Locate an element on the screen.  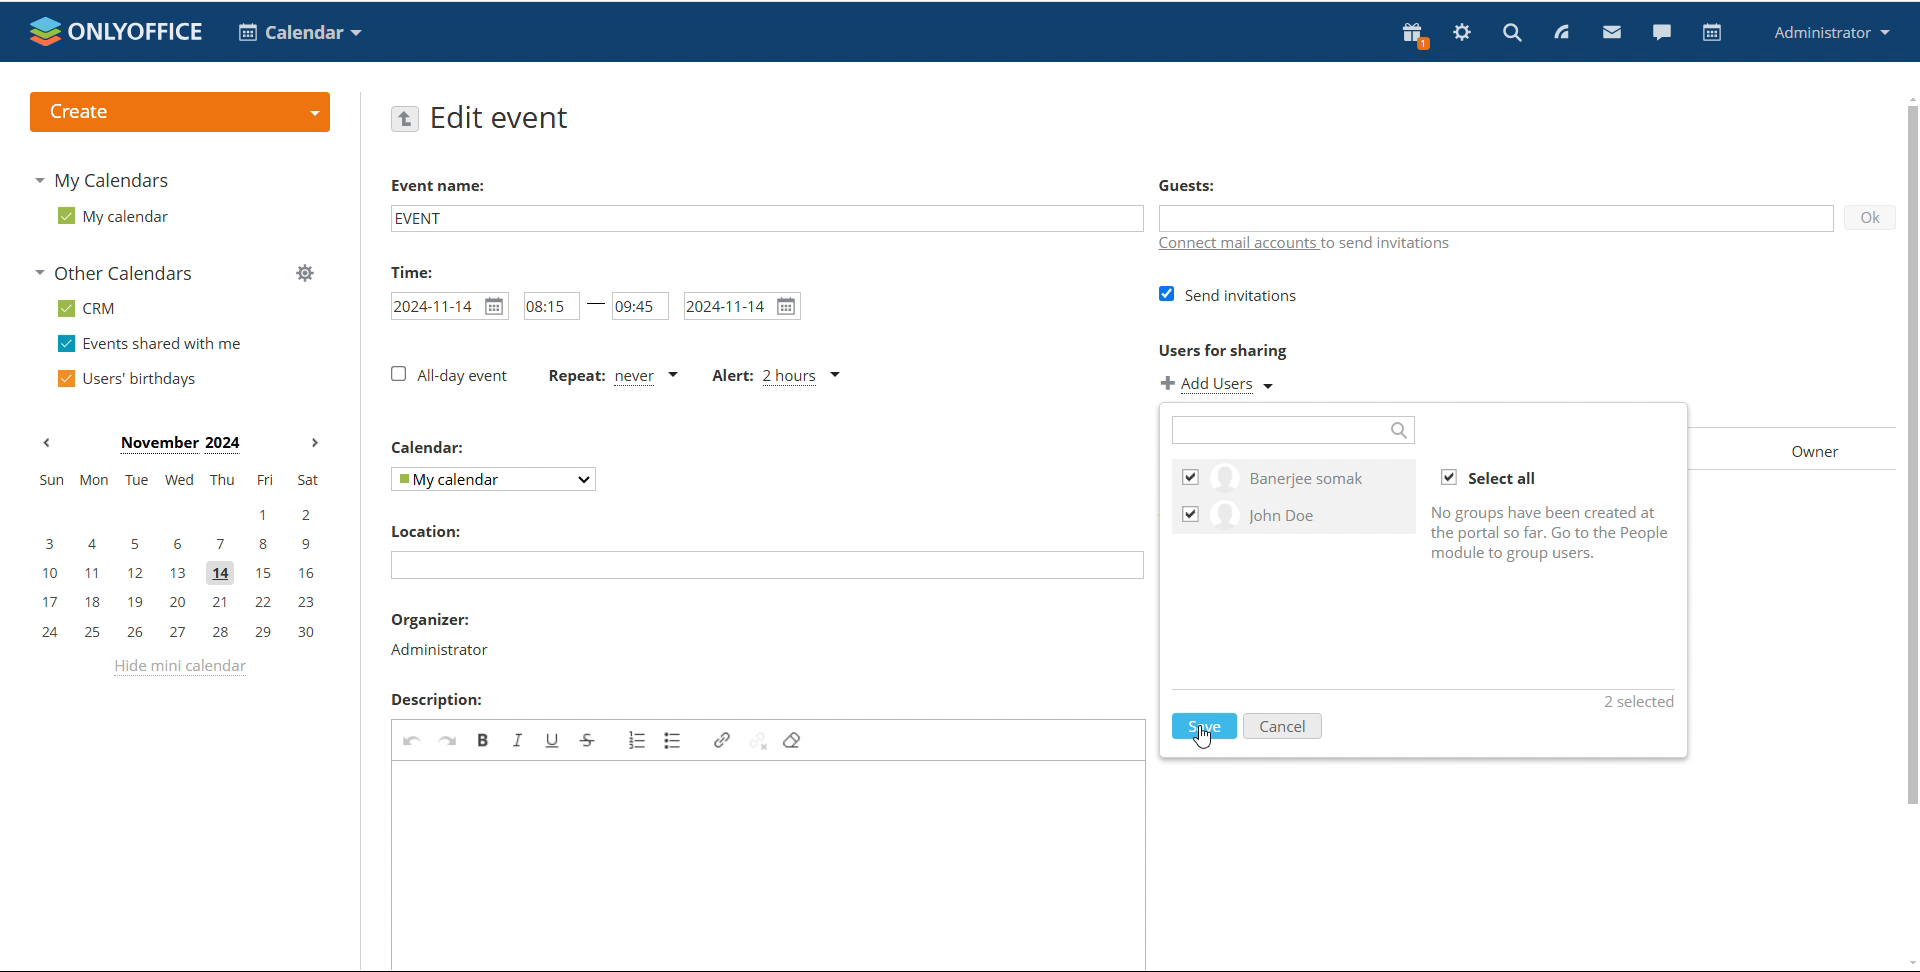
redo is located at coordinates (450, 739).